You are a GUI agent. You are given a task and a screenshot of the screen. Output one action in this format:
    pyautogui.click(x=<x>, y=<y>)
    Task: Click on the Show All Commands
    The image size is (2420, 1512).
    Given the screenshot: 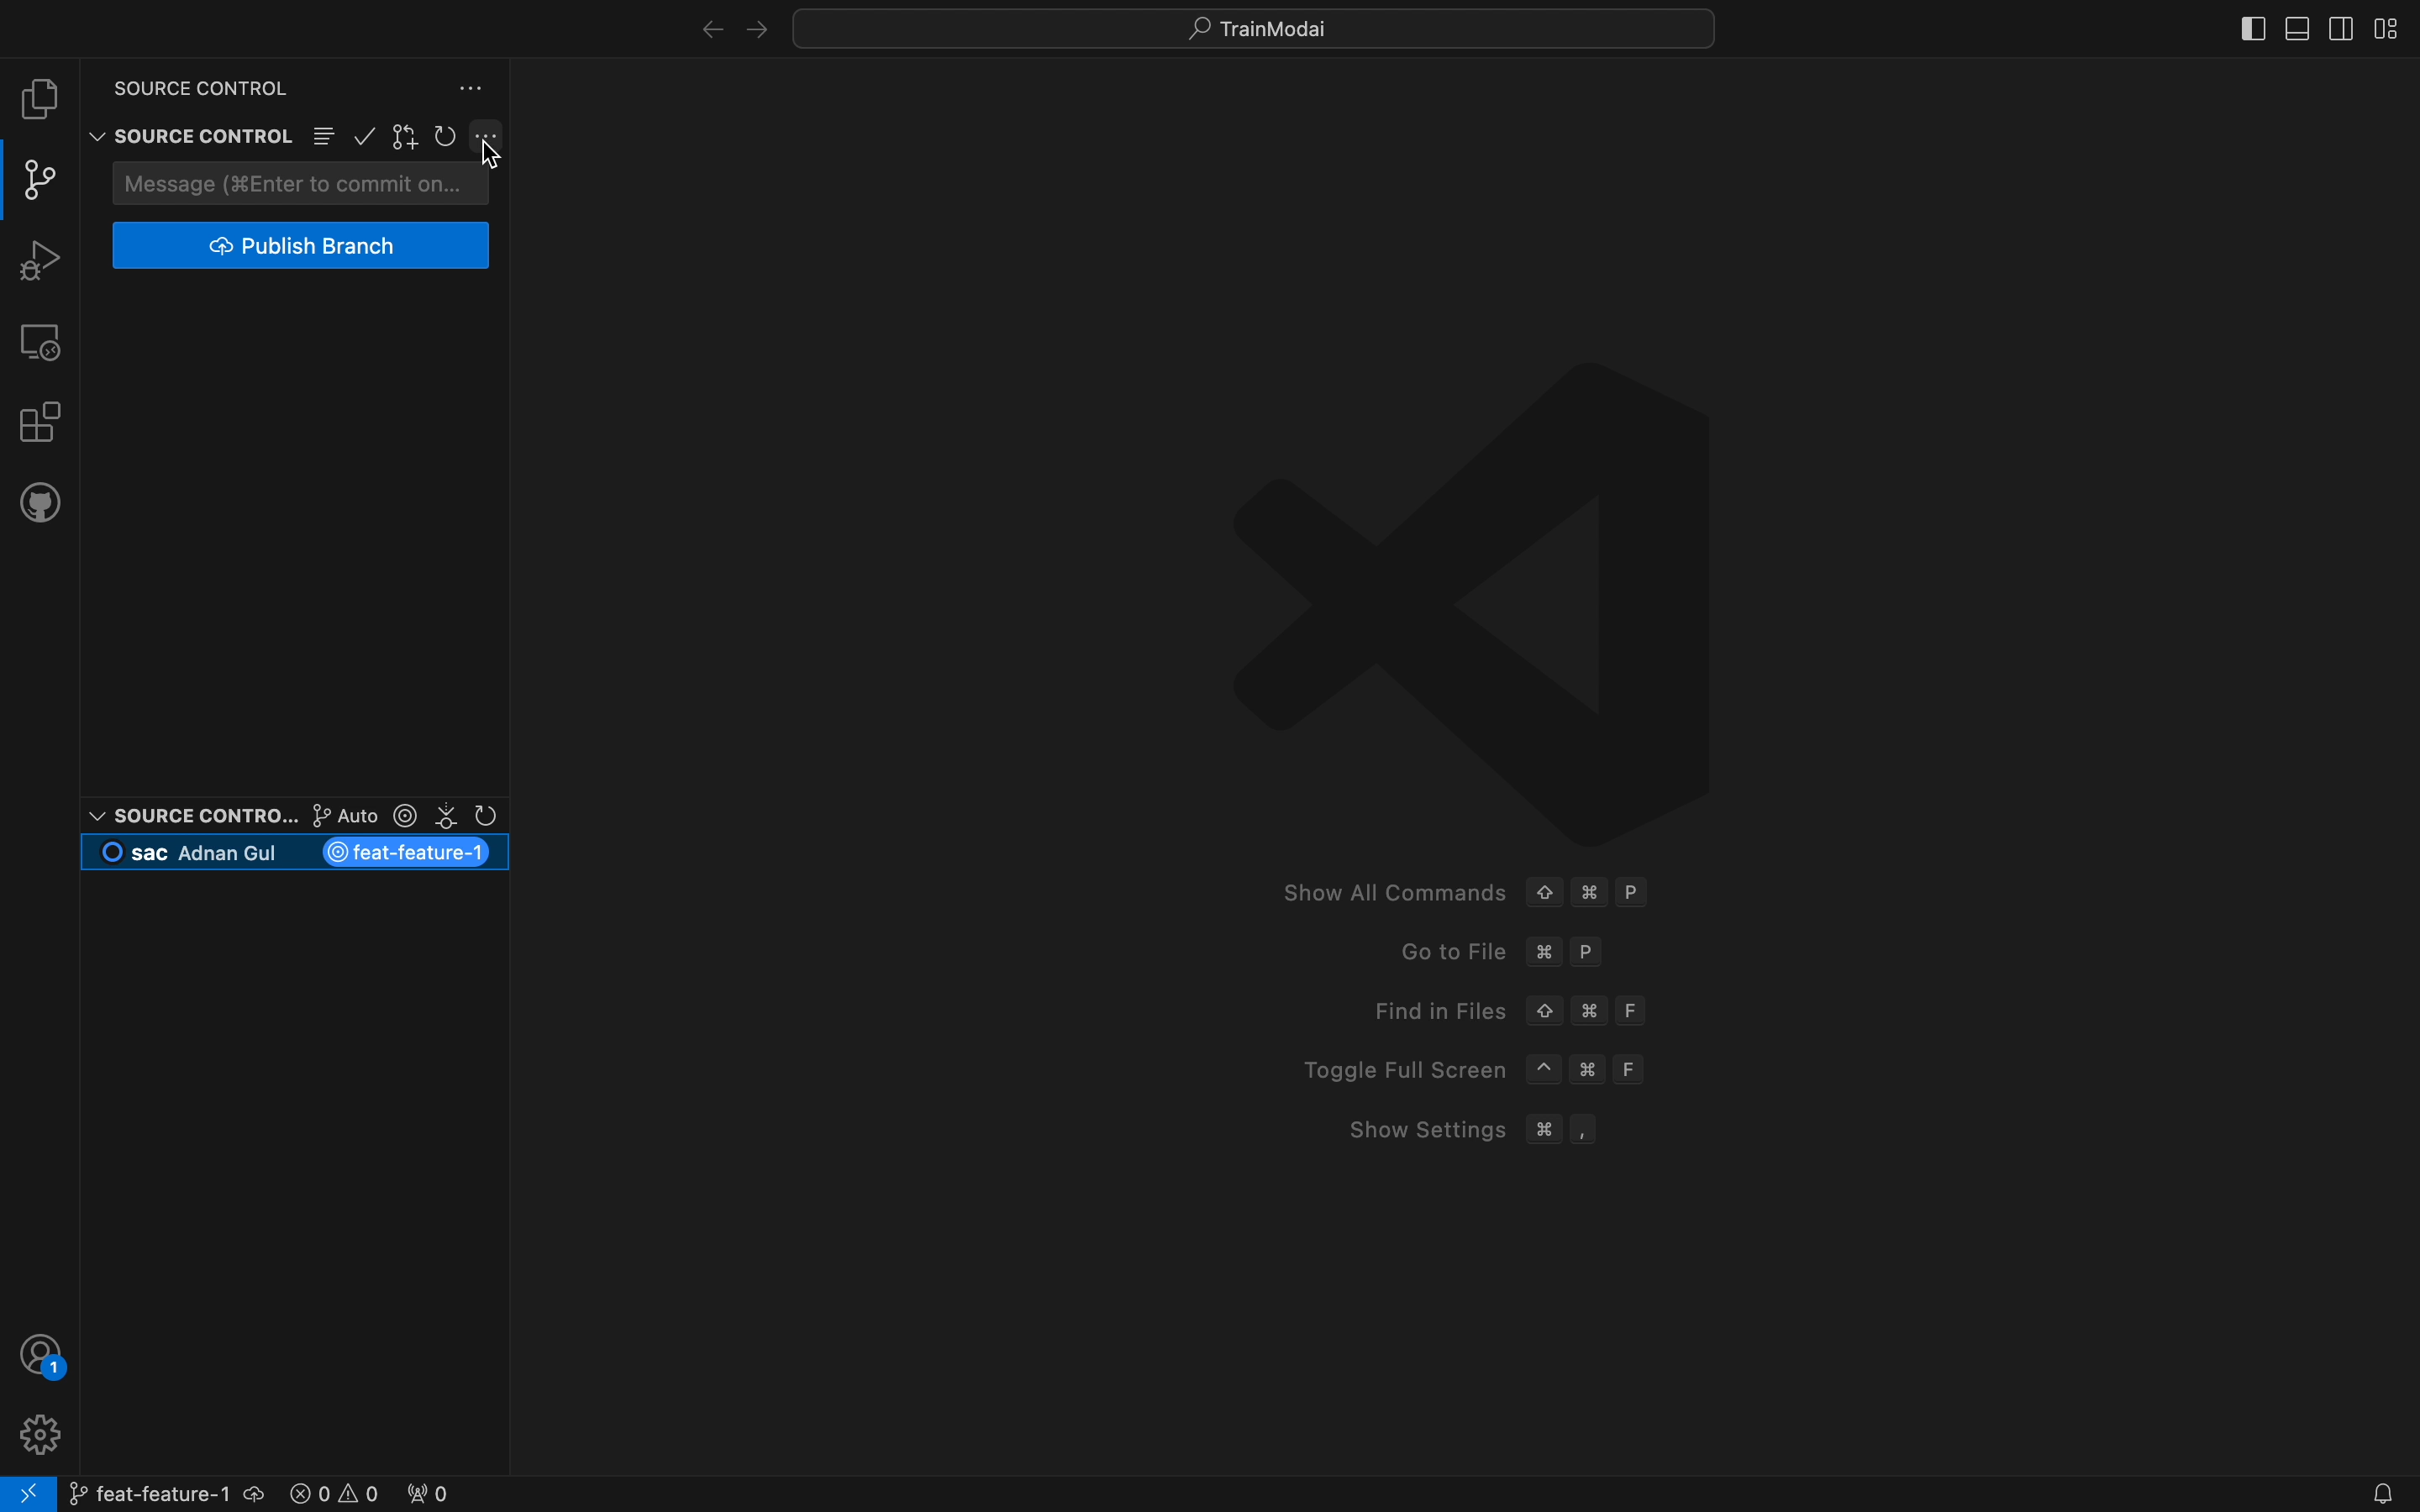 What is the action you would take?
    pyautogui.click(x=1386, y=893)
    